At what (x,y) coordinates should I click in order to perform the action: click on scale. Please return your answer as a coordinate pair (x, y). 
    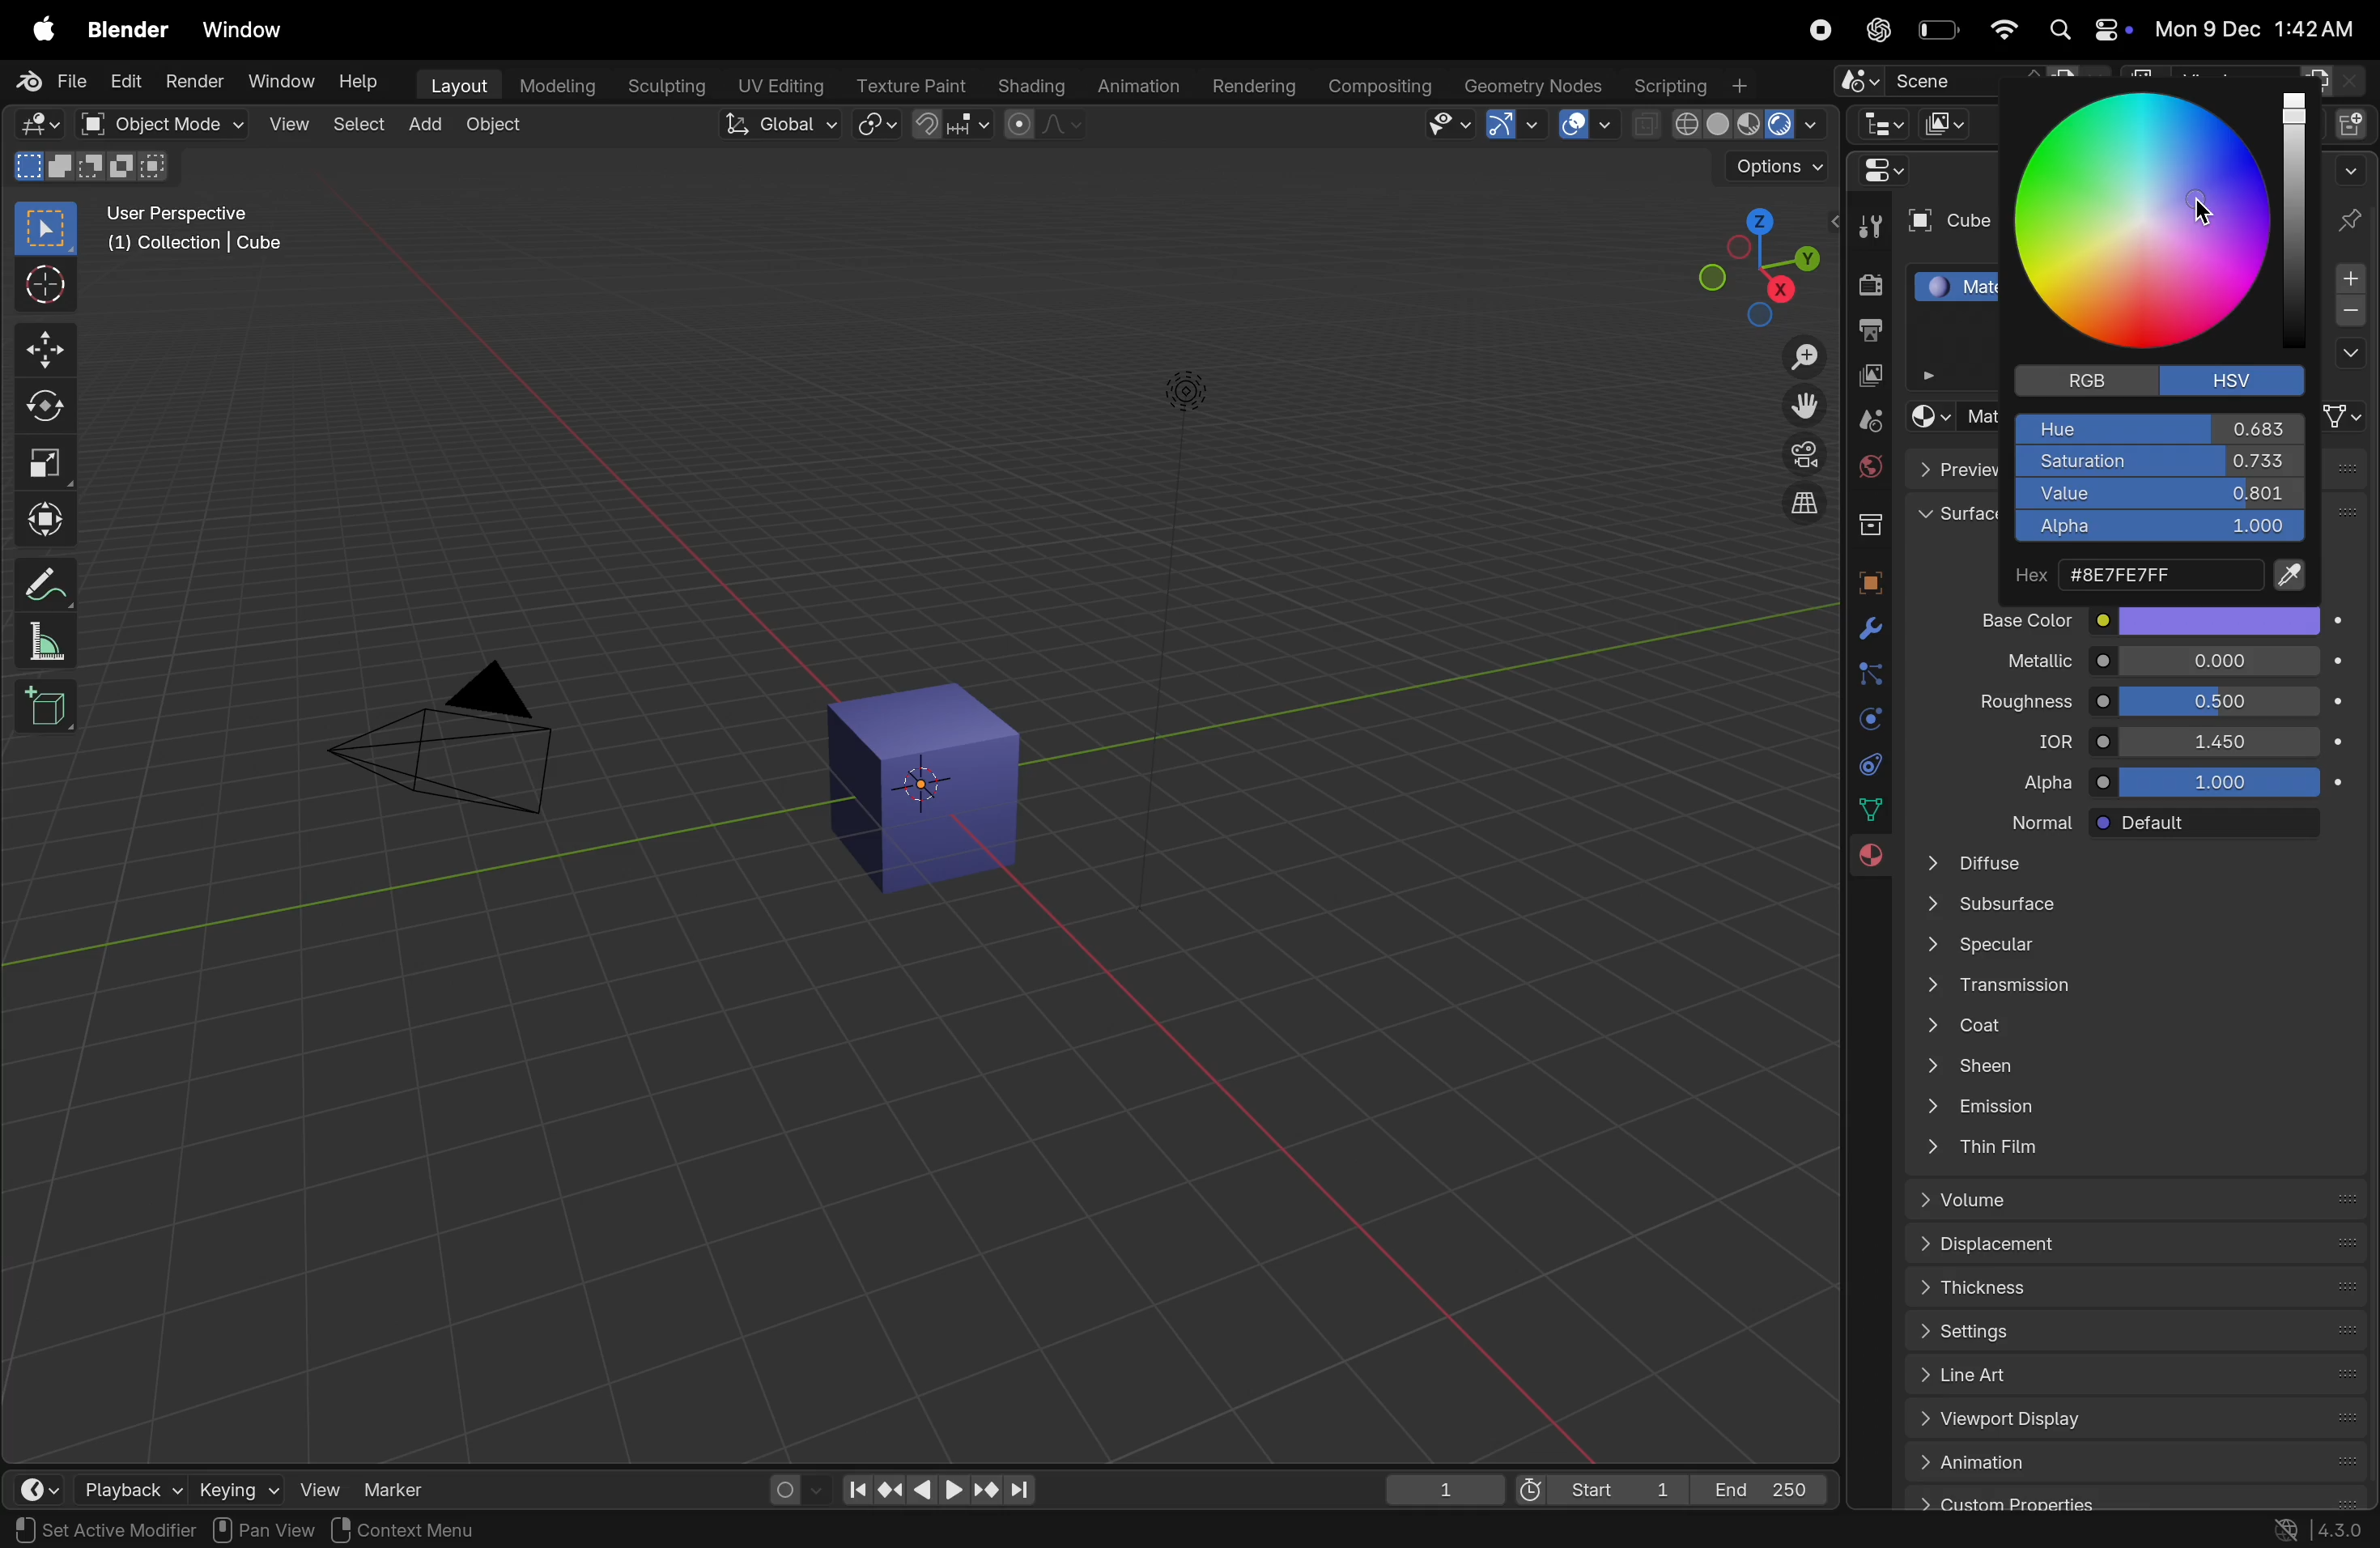
    Looking at the image, I should click on (44, 462).